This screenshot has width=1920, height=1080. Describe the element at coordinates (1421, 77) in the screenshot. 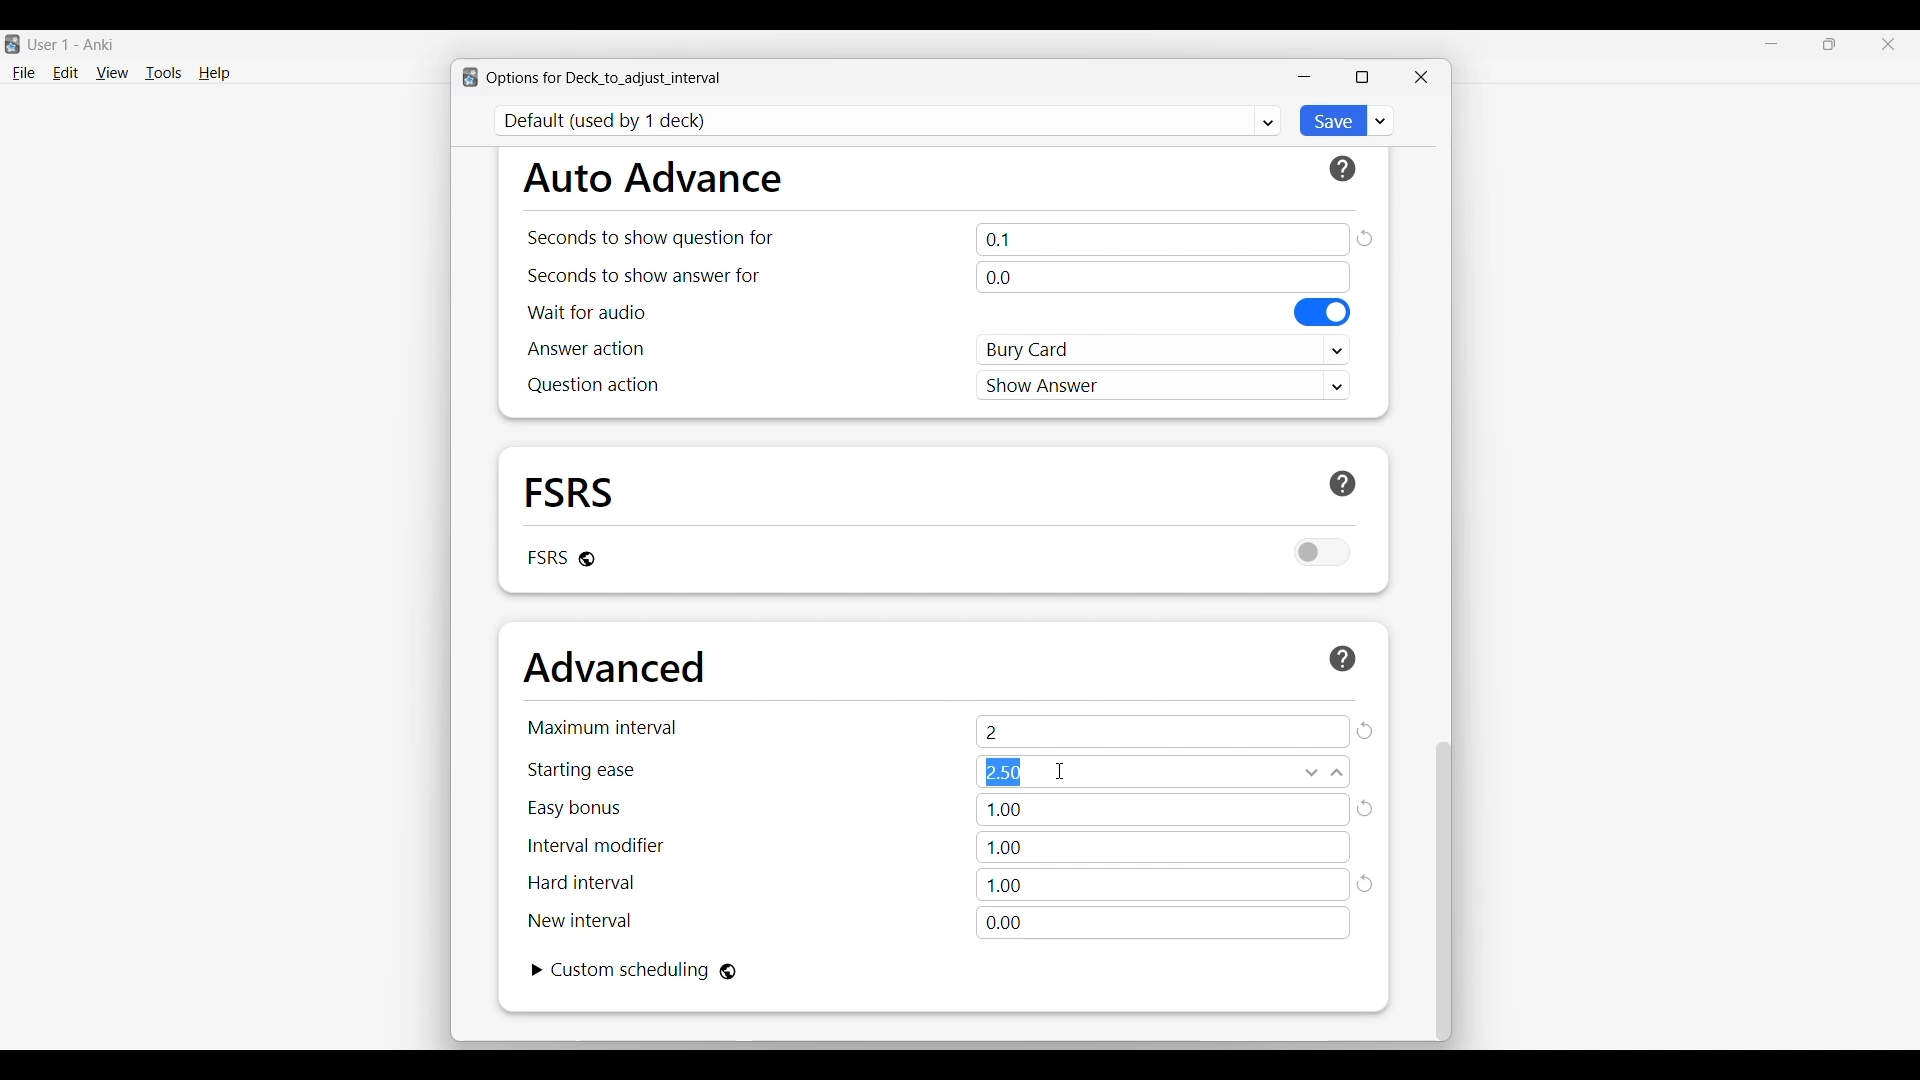

I see `Click to close window` at that location.